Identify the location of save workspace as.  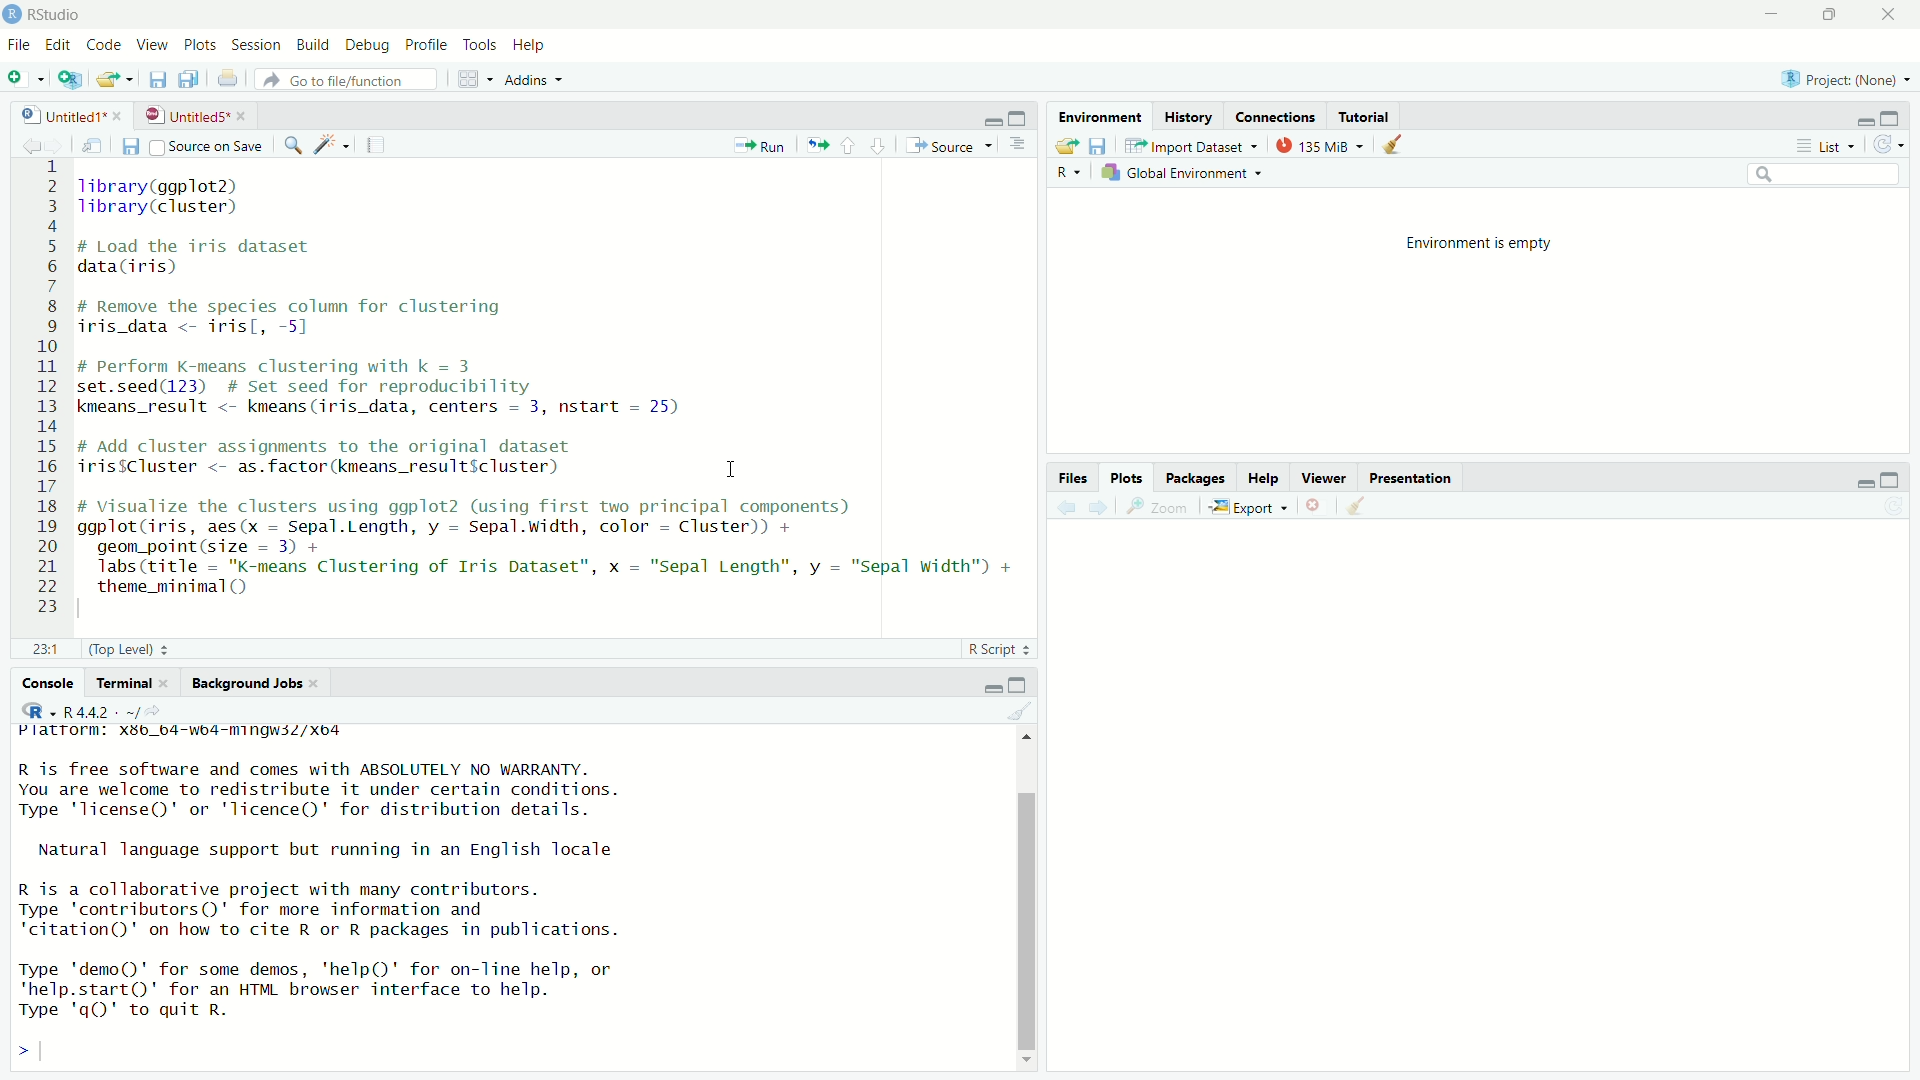
(1100, 146).